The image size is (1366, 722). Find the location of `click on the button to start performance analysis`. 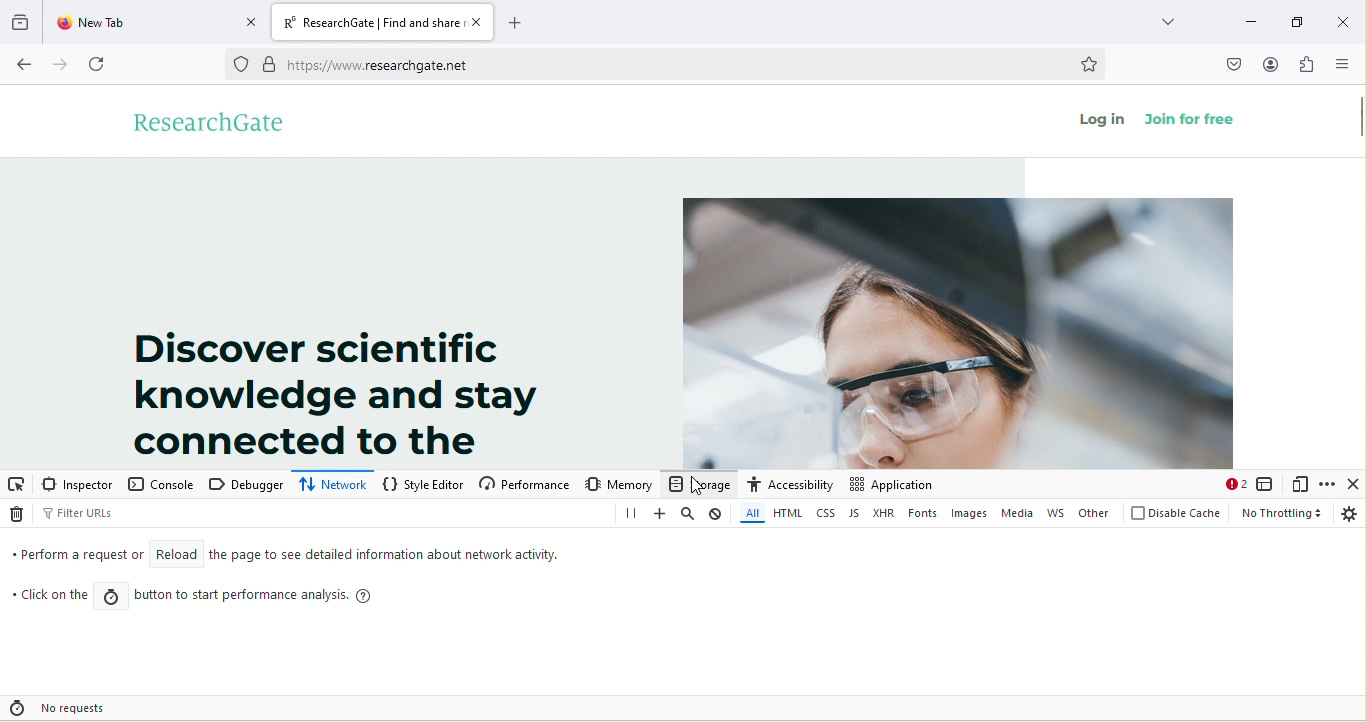

click on the button to start performance analysis is located at coordinates (187, 599).